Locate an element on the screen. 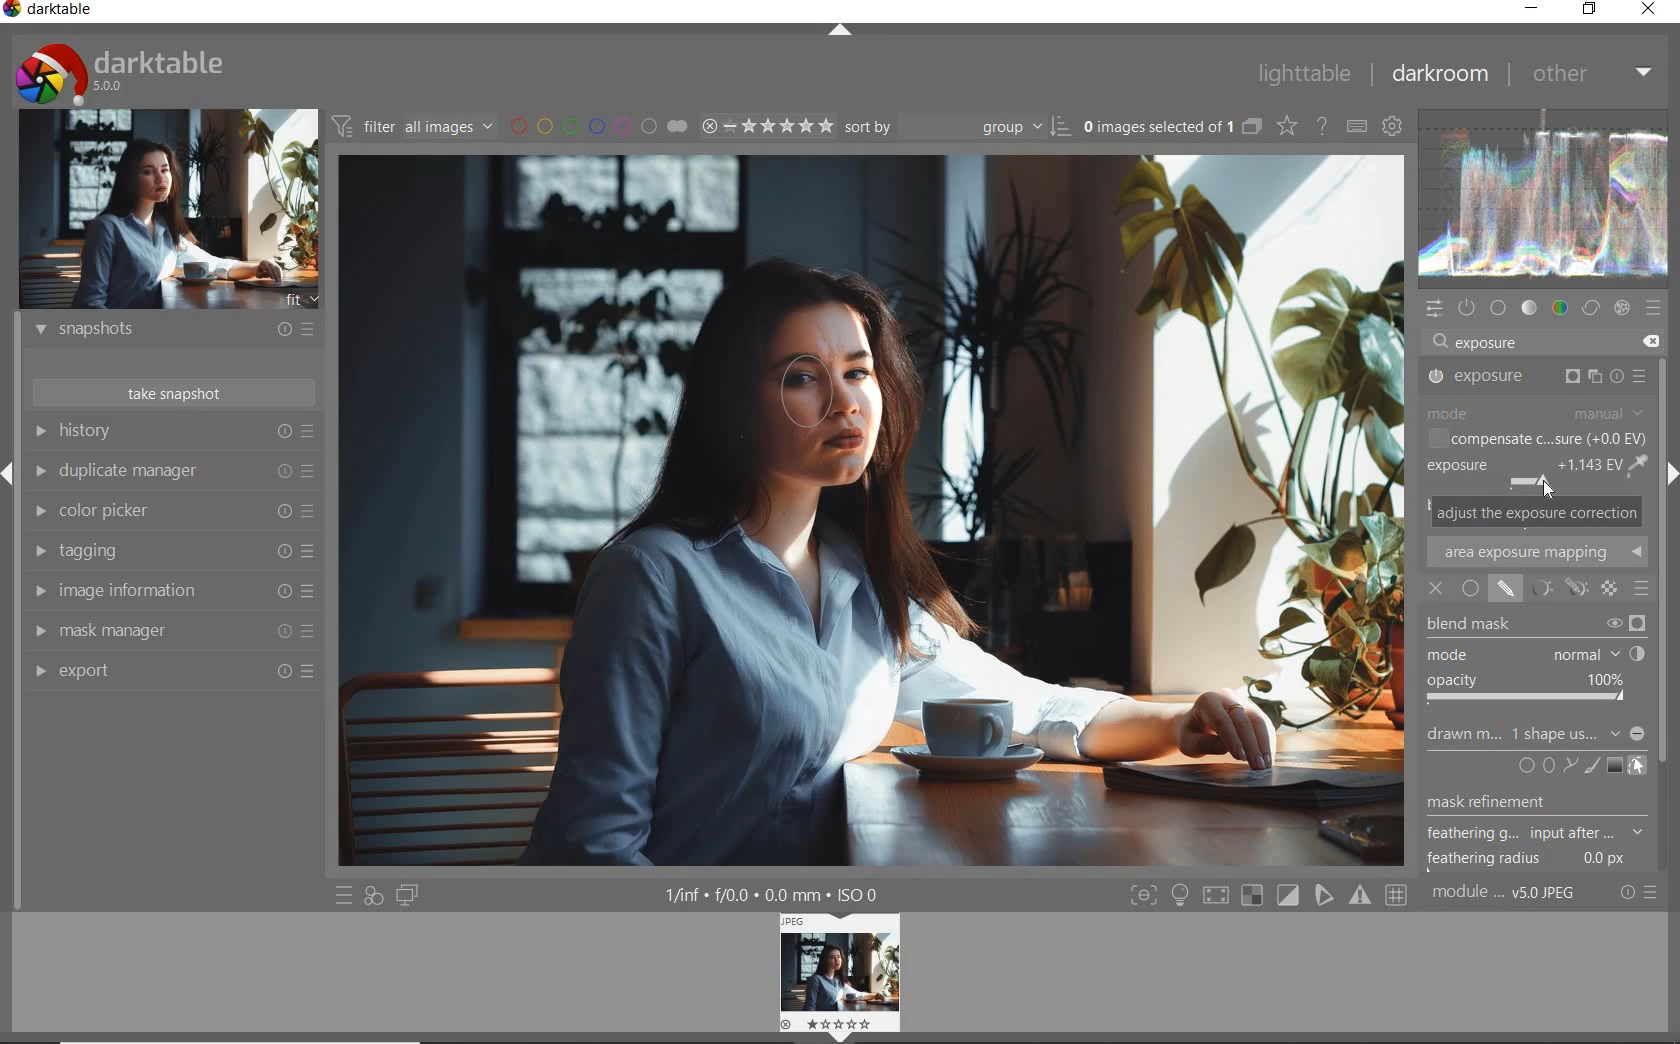  UNIFORMLY is located at coordinates (1471, 588).